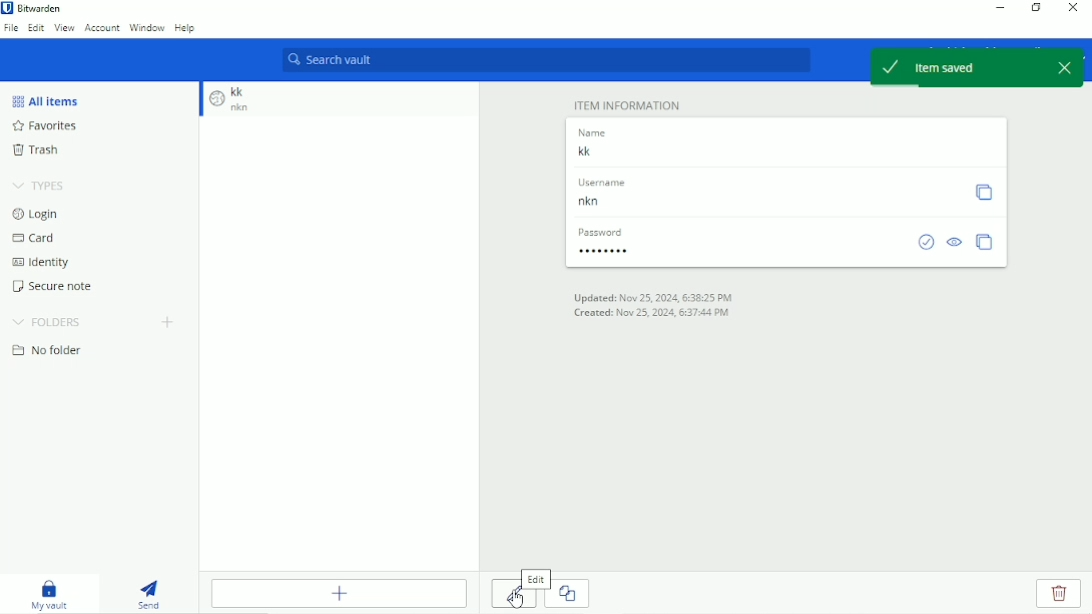  What do you see at coordinates (604, 250) in the screenshot?
I see `Password` at bounding box center [604, 250].